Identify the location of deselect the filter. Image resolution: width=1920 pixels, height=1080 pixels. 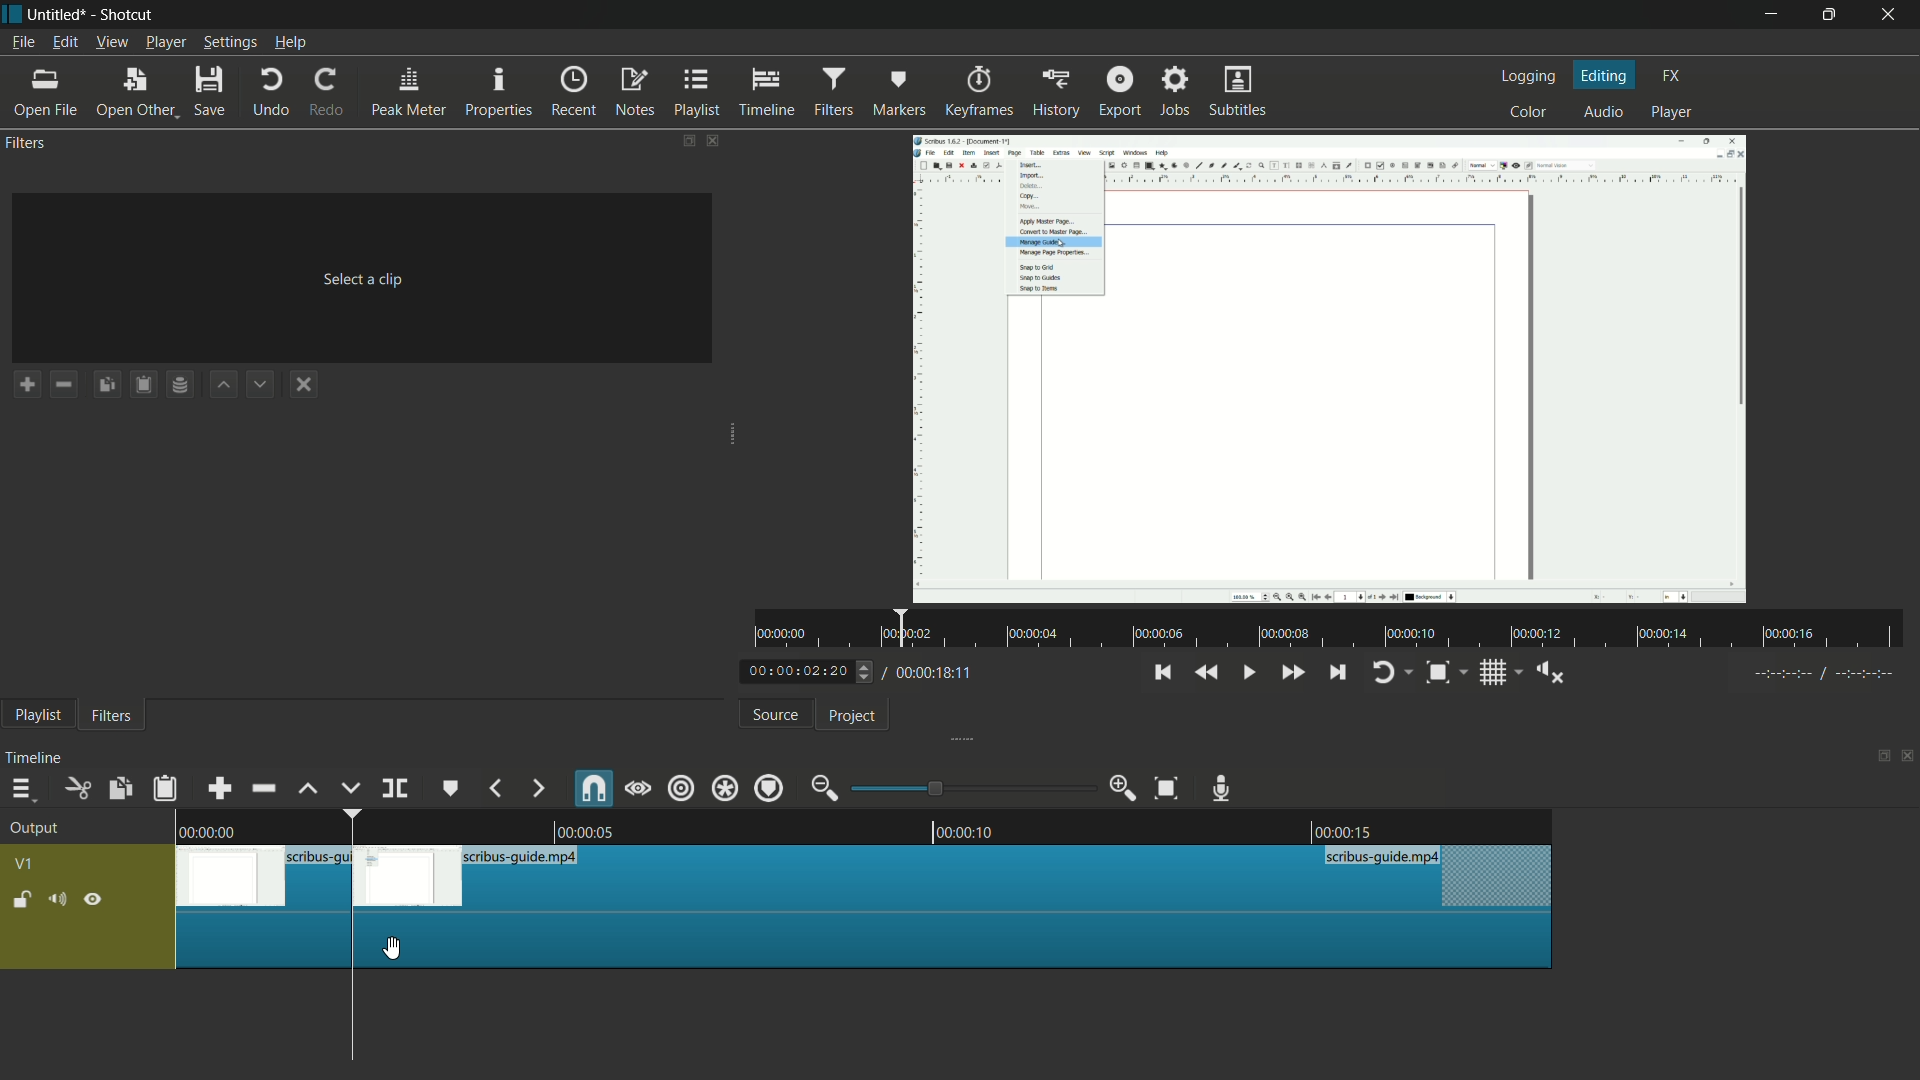
(299, 386).